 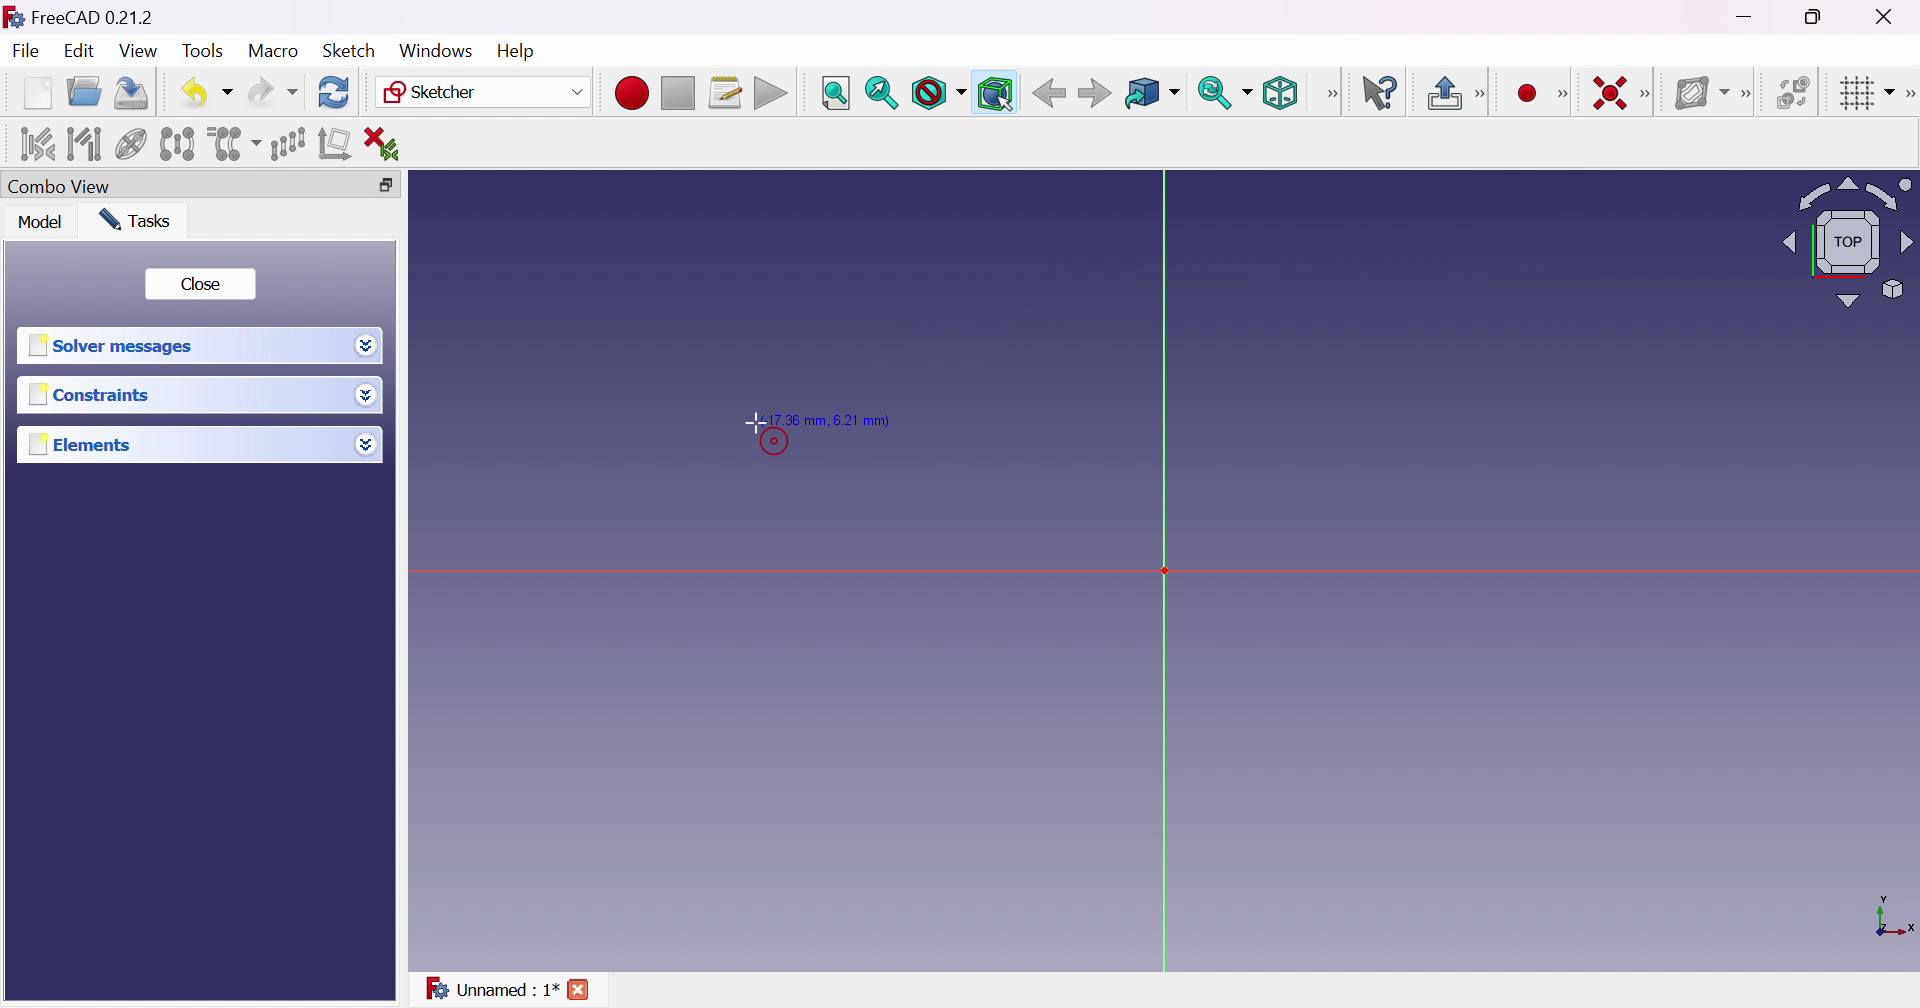 I want to click on Cursor, so click(x=753, y=422).